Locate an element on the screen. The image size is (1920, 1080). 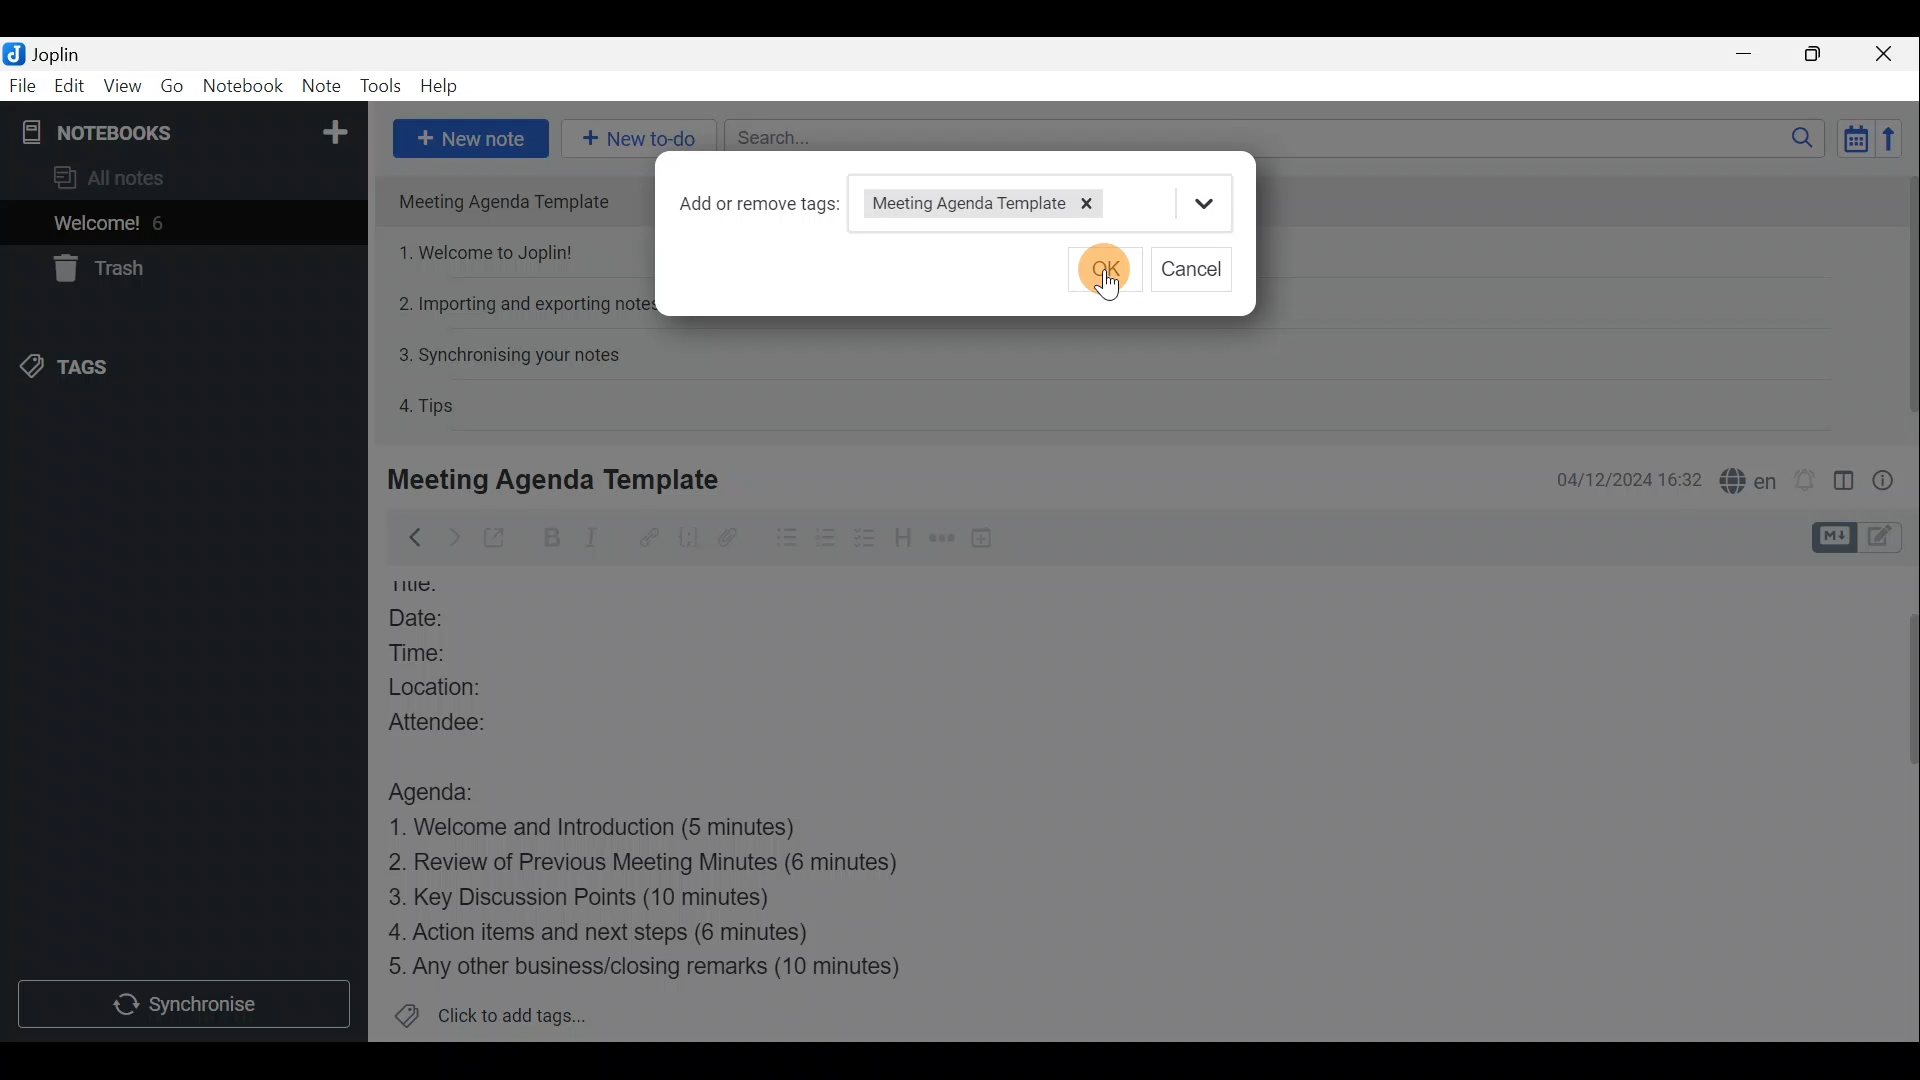
View is located at coordinates (119, 88).